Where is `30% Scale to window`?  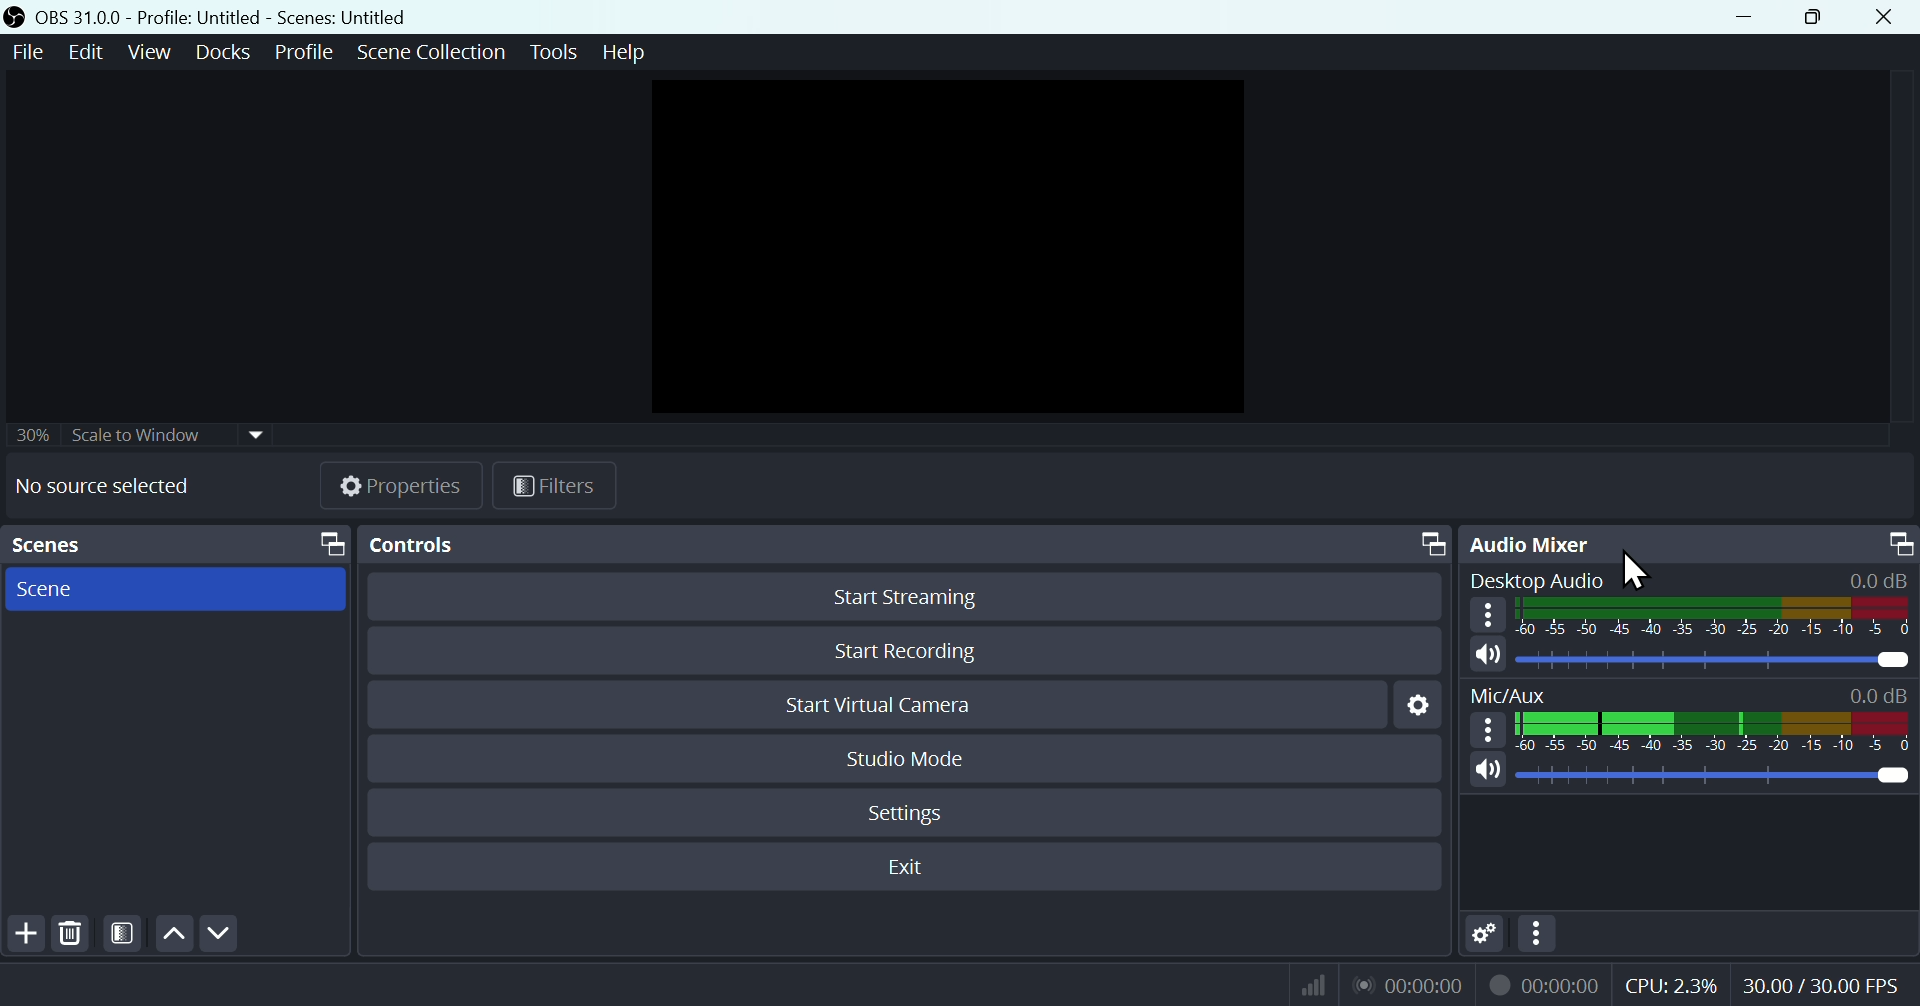 30% Scale to window is located at coordinates (144, 438).